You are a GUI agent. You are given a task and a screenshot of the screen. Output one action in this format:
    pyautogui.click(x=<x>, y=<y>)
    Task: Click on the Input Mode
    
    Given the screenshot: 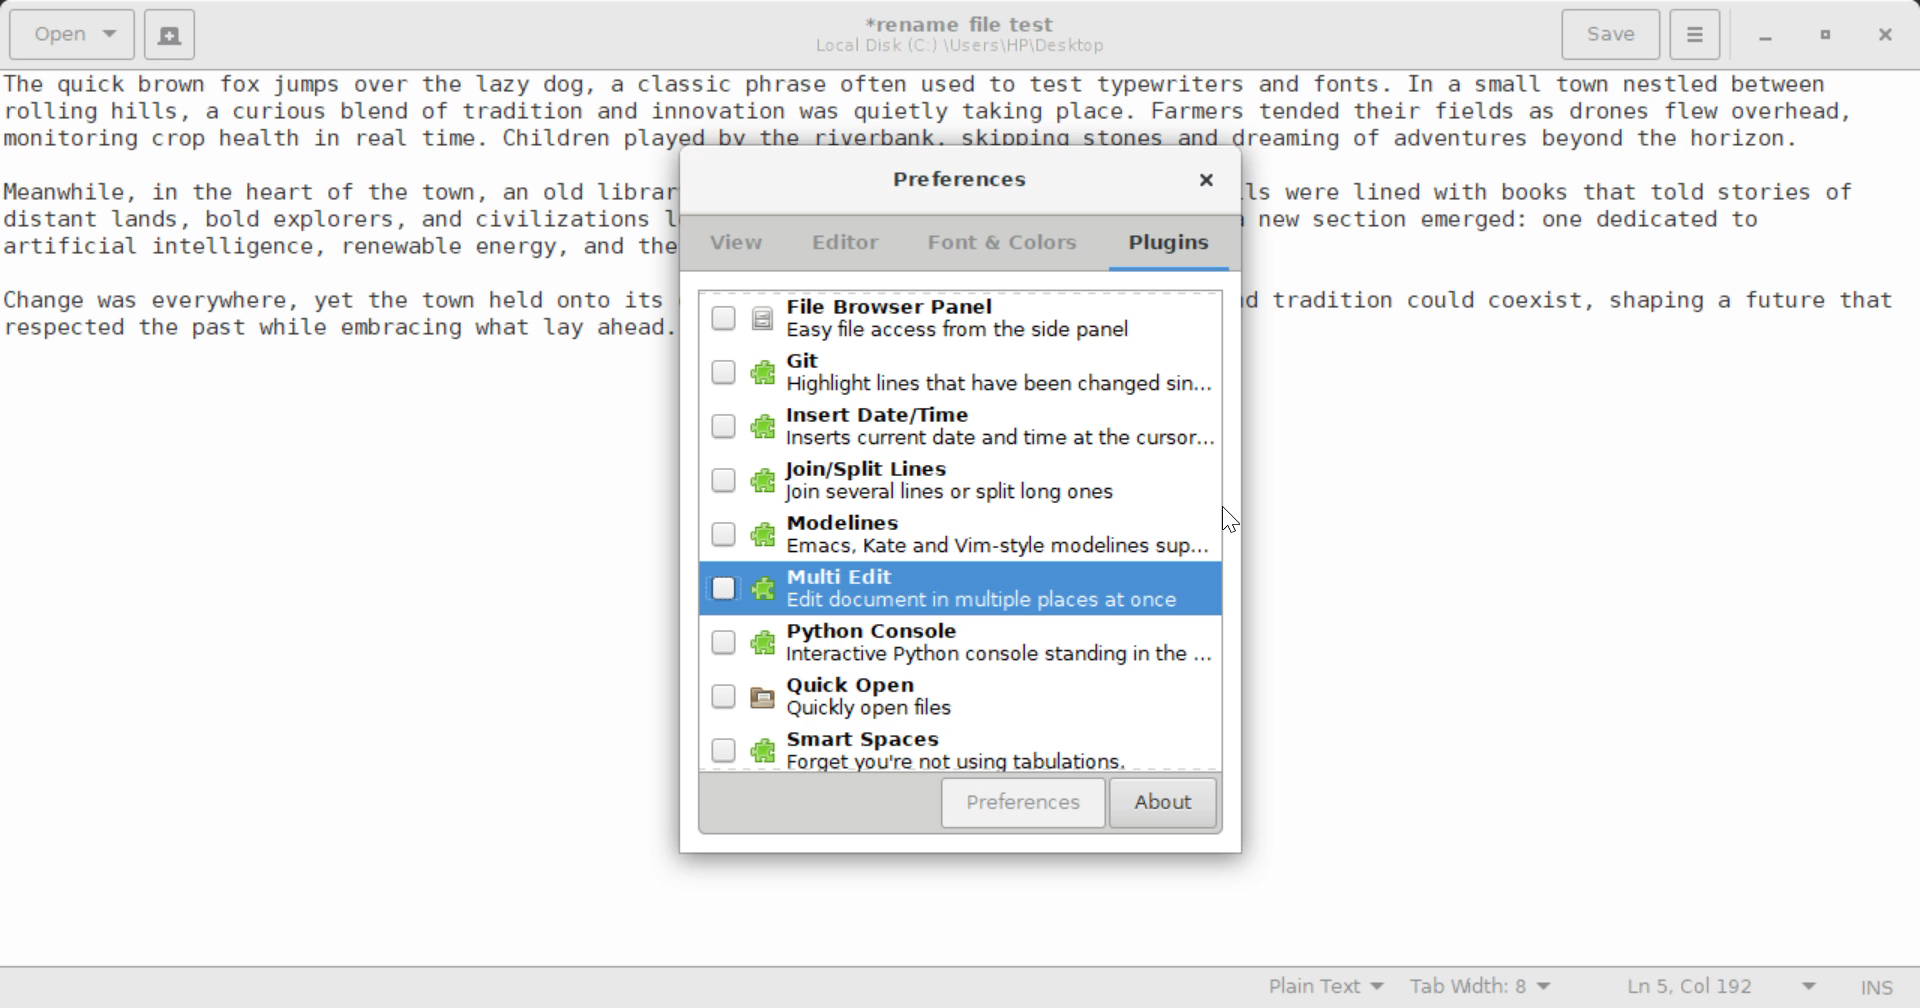 What is the action you would take?
    pyautogui.click(x=1877, y=990)
    